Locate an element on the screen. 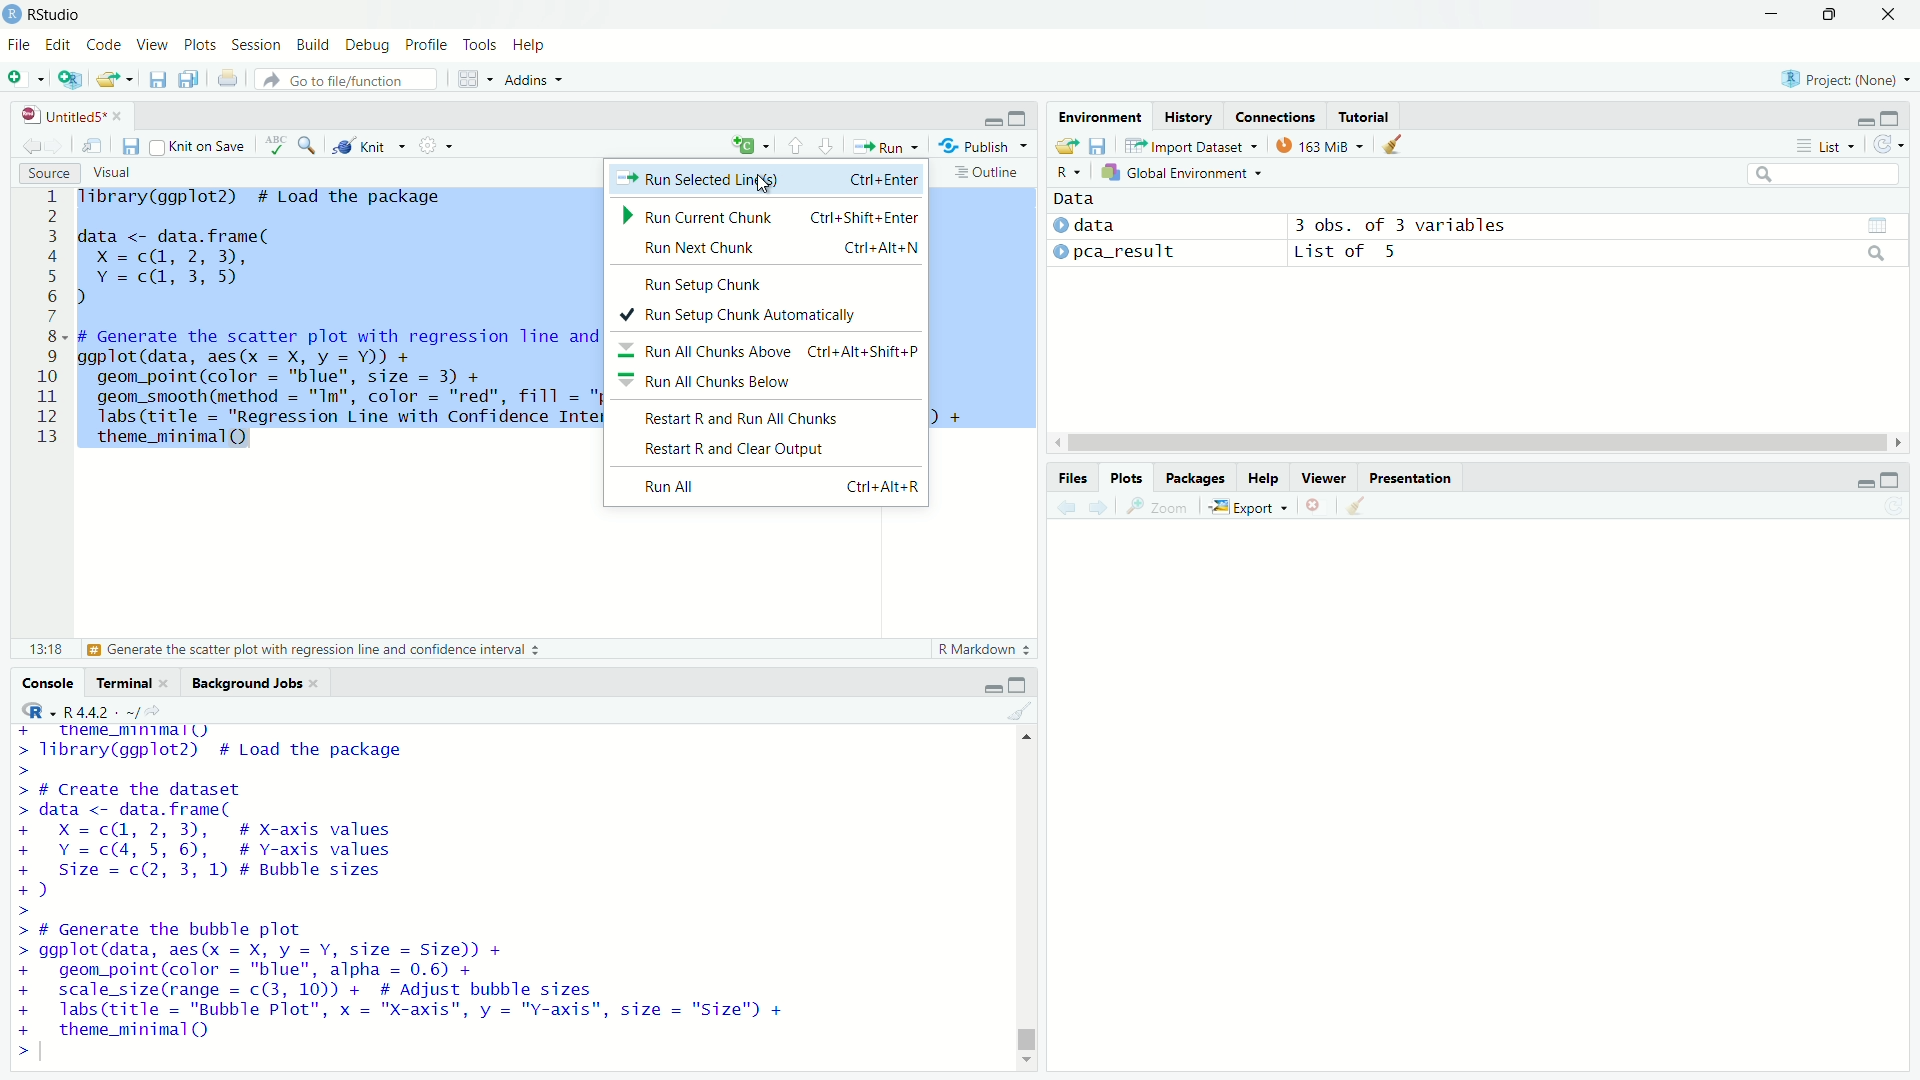 The height and width of the screenshot is (1080, 1920). Source is located at coordinates (47, 173).